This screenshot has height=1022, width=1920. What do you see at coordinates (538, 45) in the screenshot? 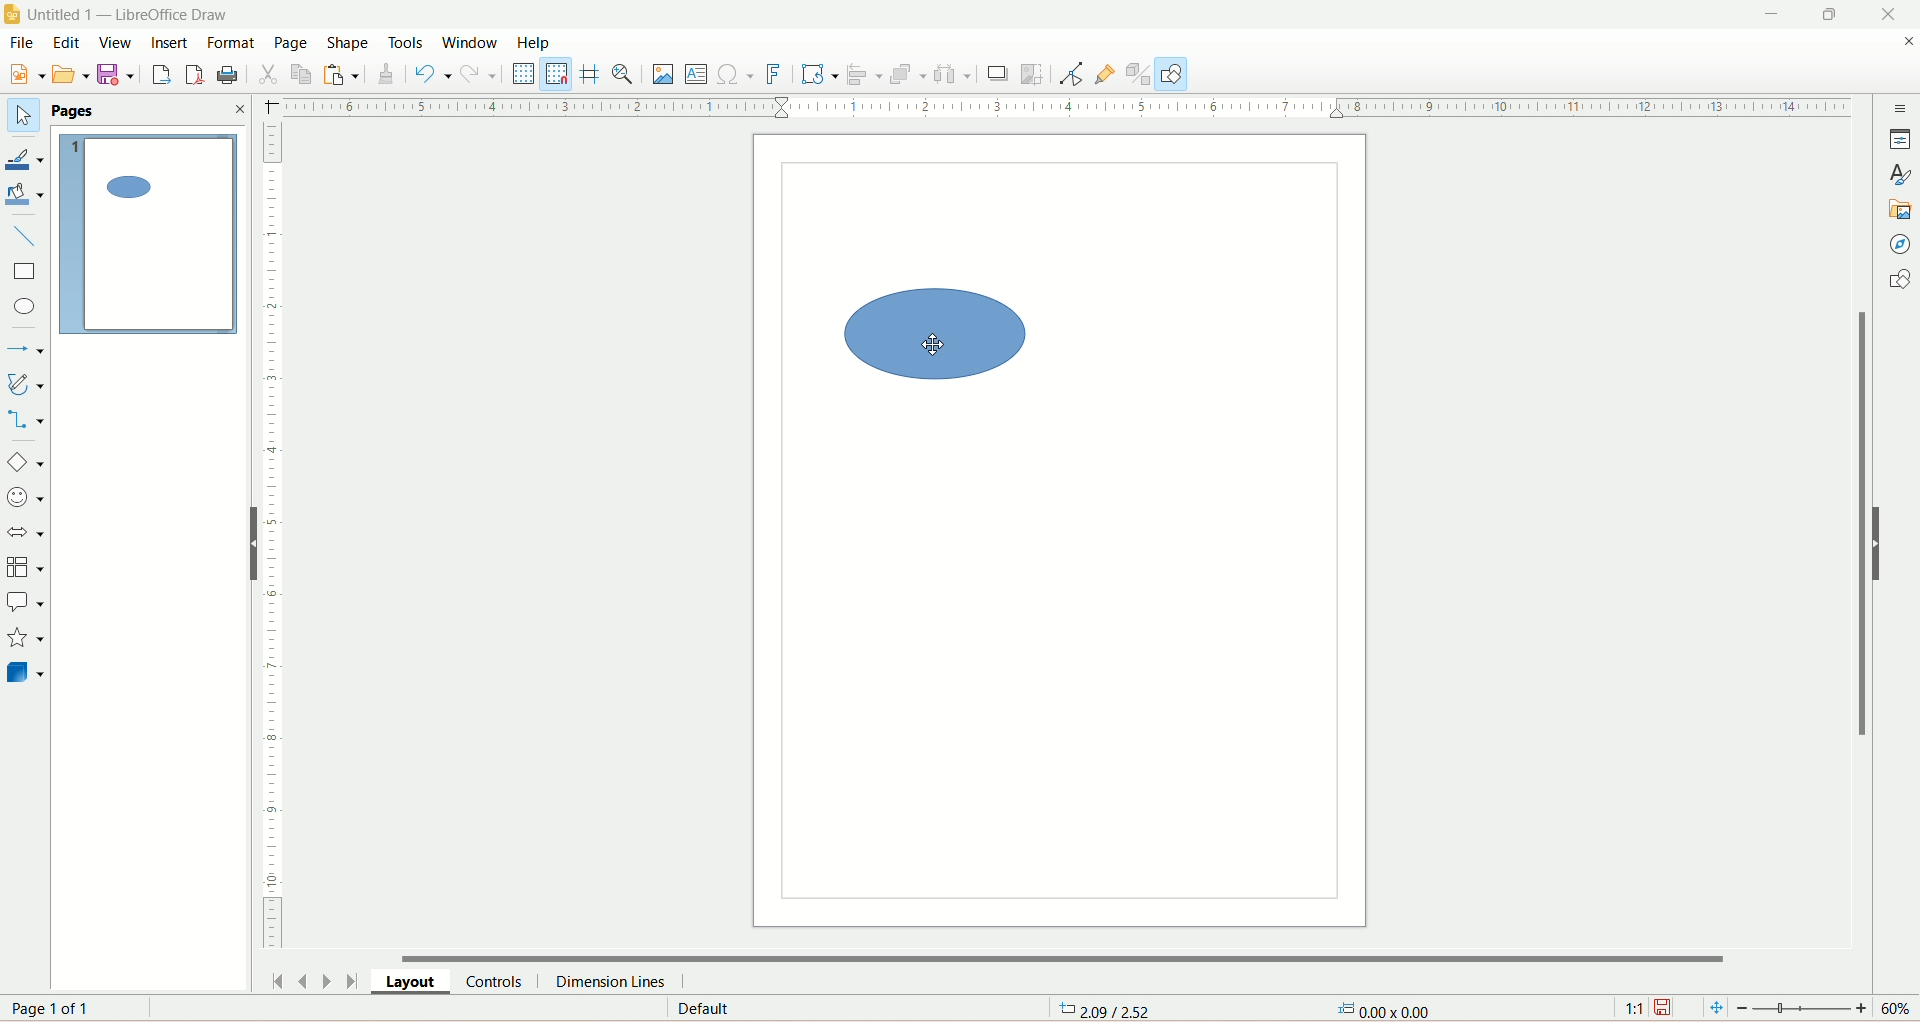
I see `help` at bounding box center [538, 45].